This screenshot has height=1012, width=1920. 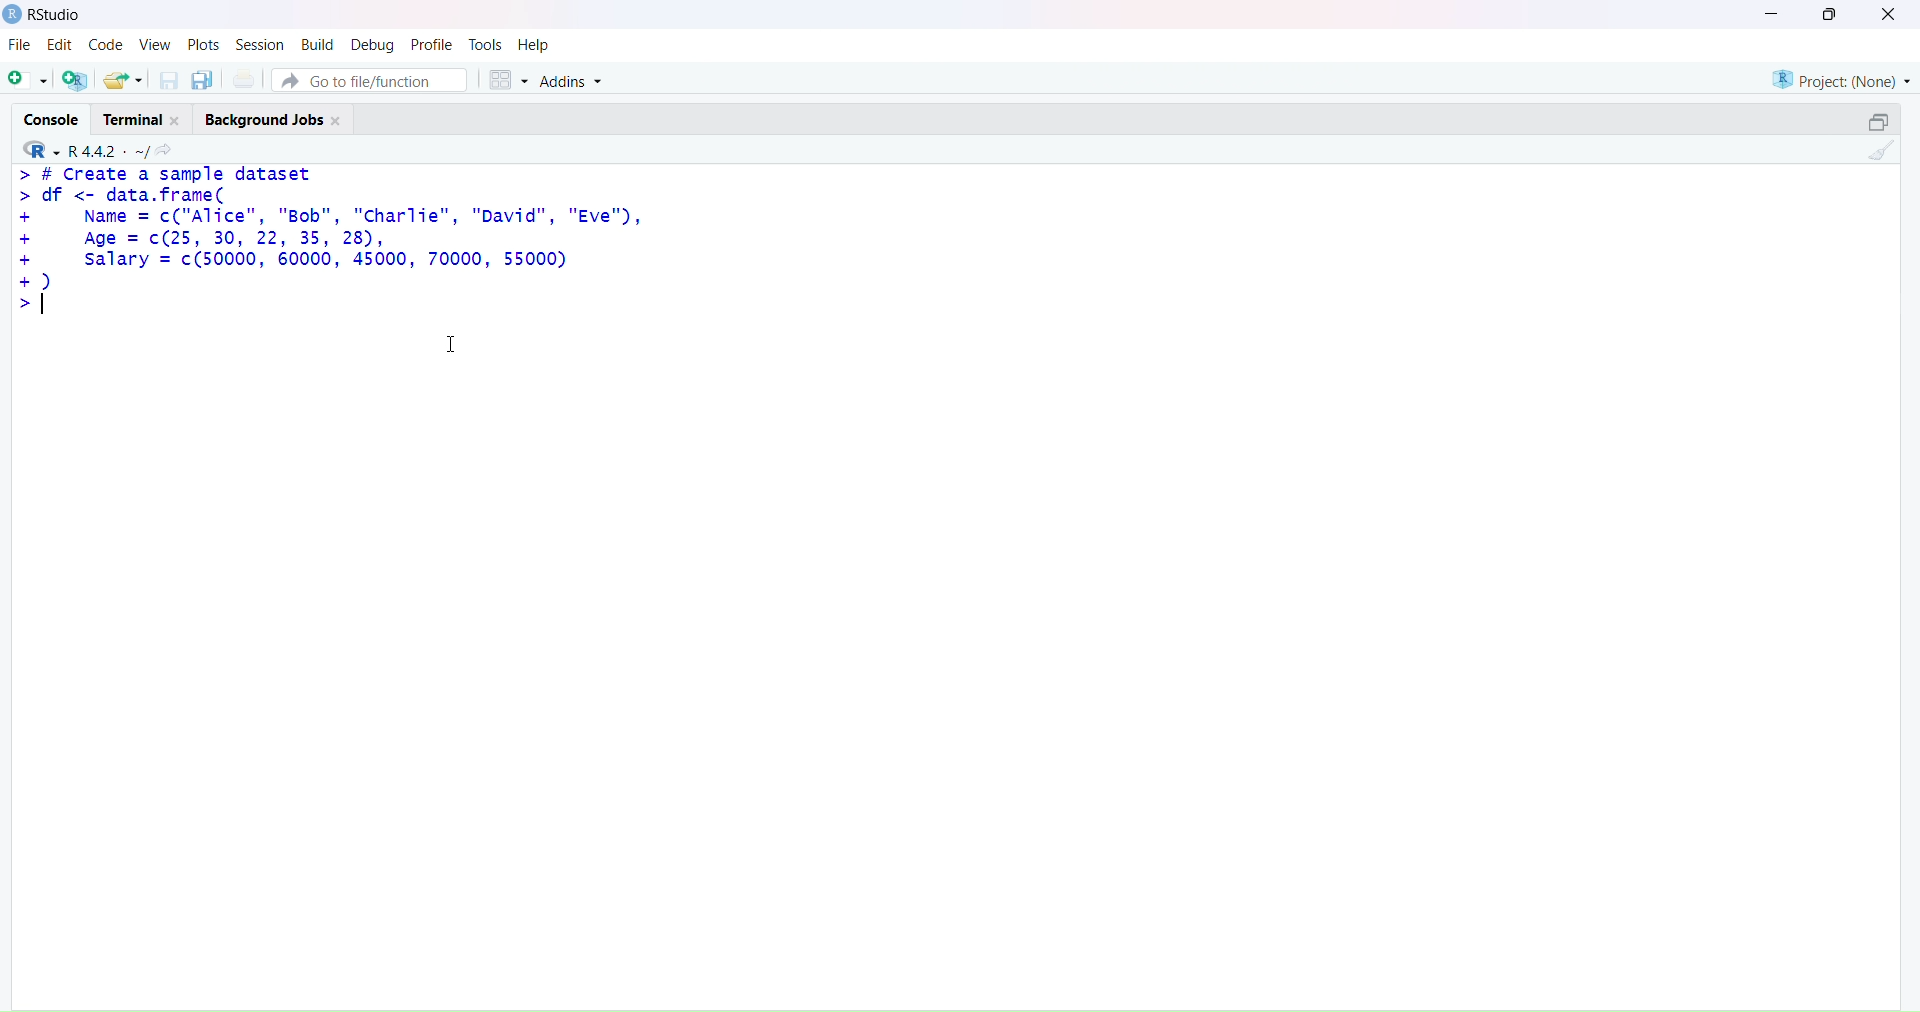 I want to click on collapse, so click(x=1876, y=122).